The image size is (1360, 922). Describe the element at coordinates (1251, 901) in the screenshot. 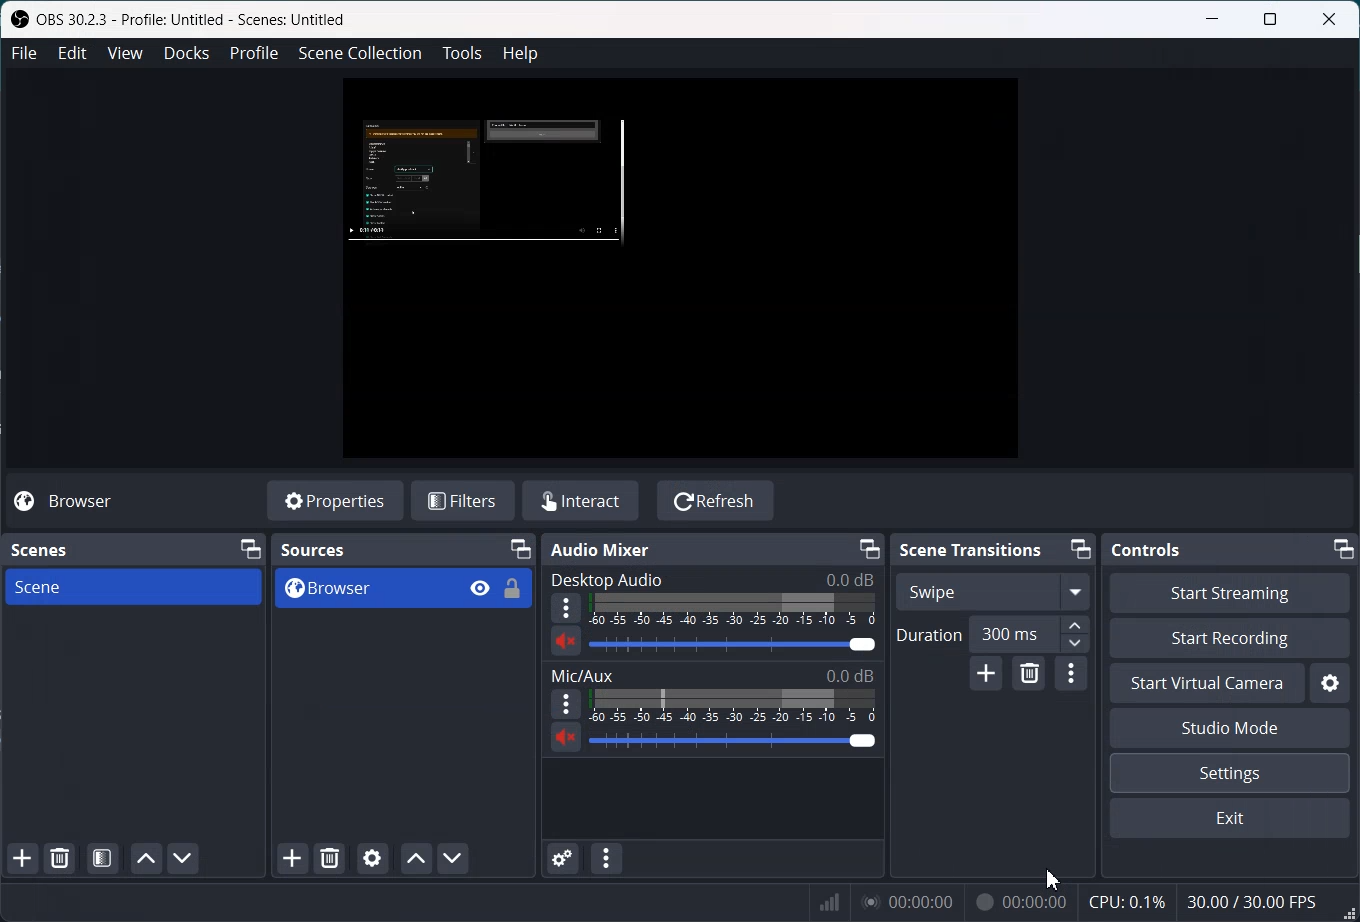

I see `30.00 / 30.00 FPS` at that location.